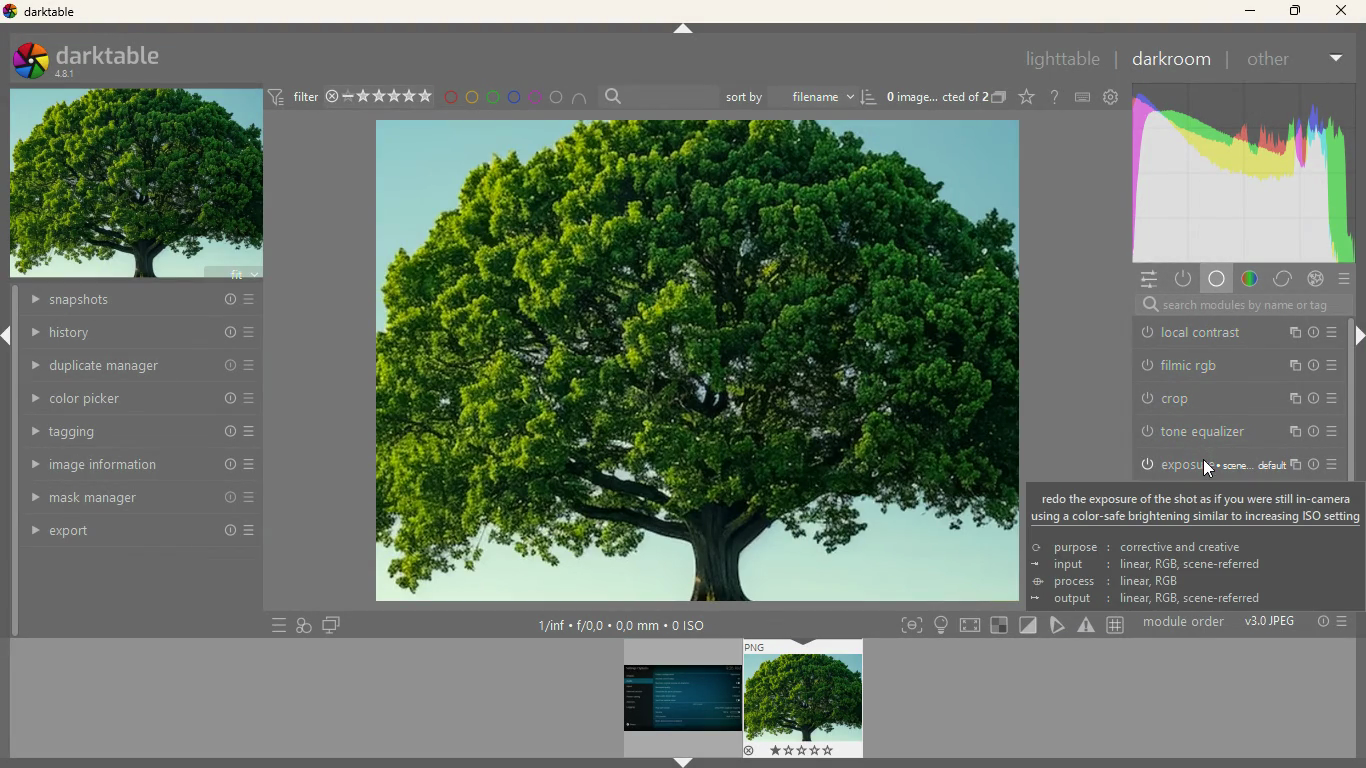 This screenshot has height=768, width=1366. I want to click on detail, so click(1238, 363).